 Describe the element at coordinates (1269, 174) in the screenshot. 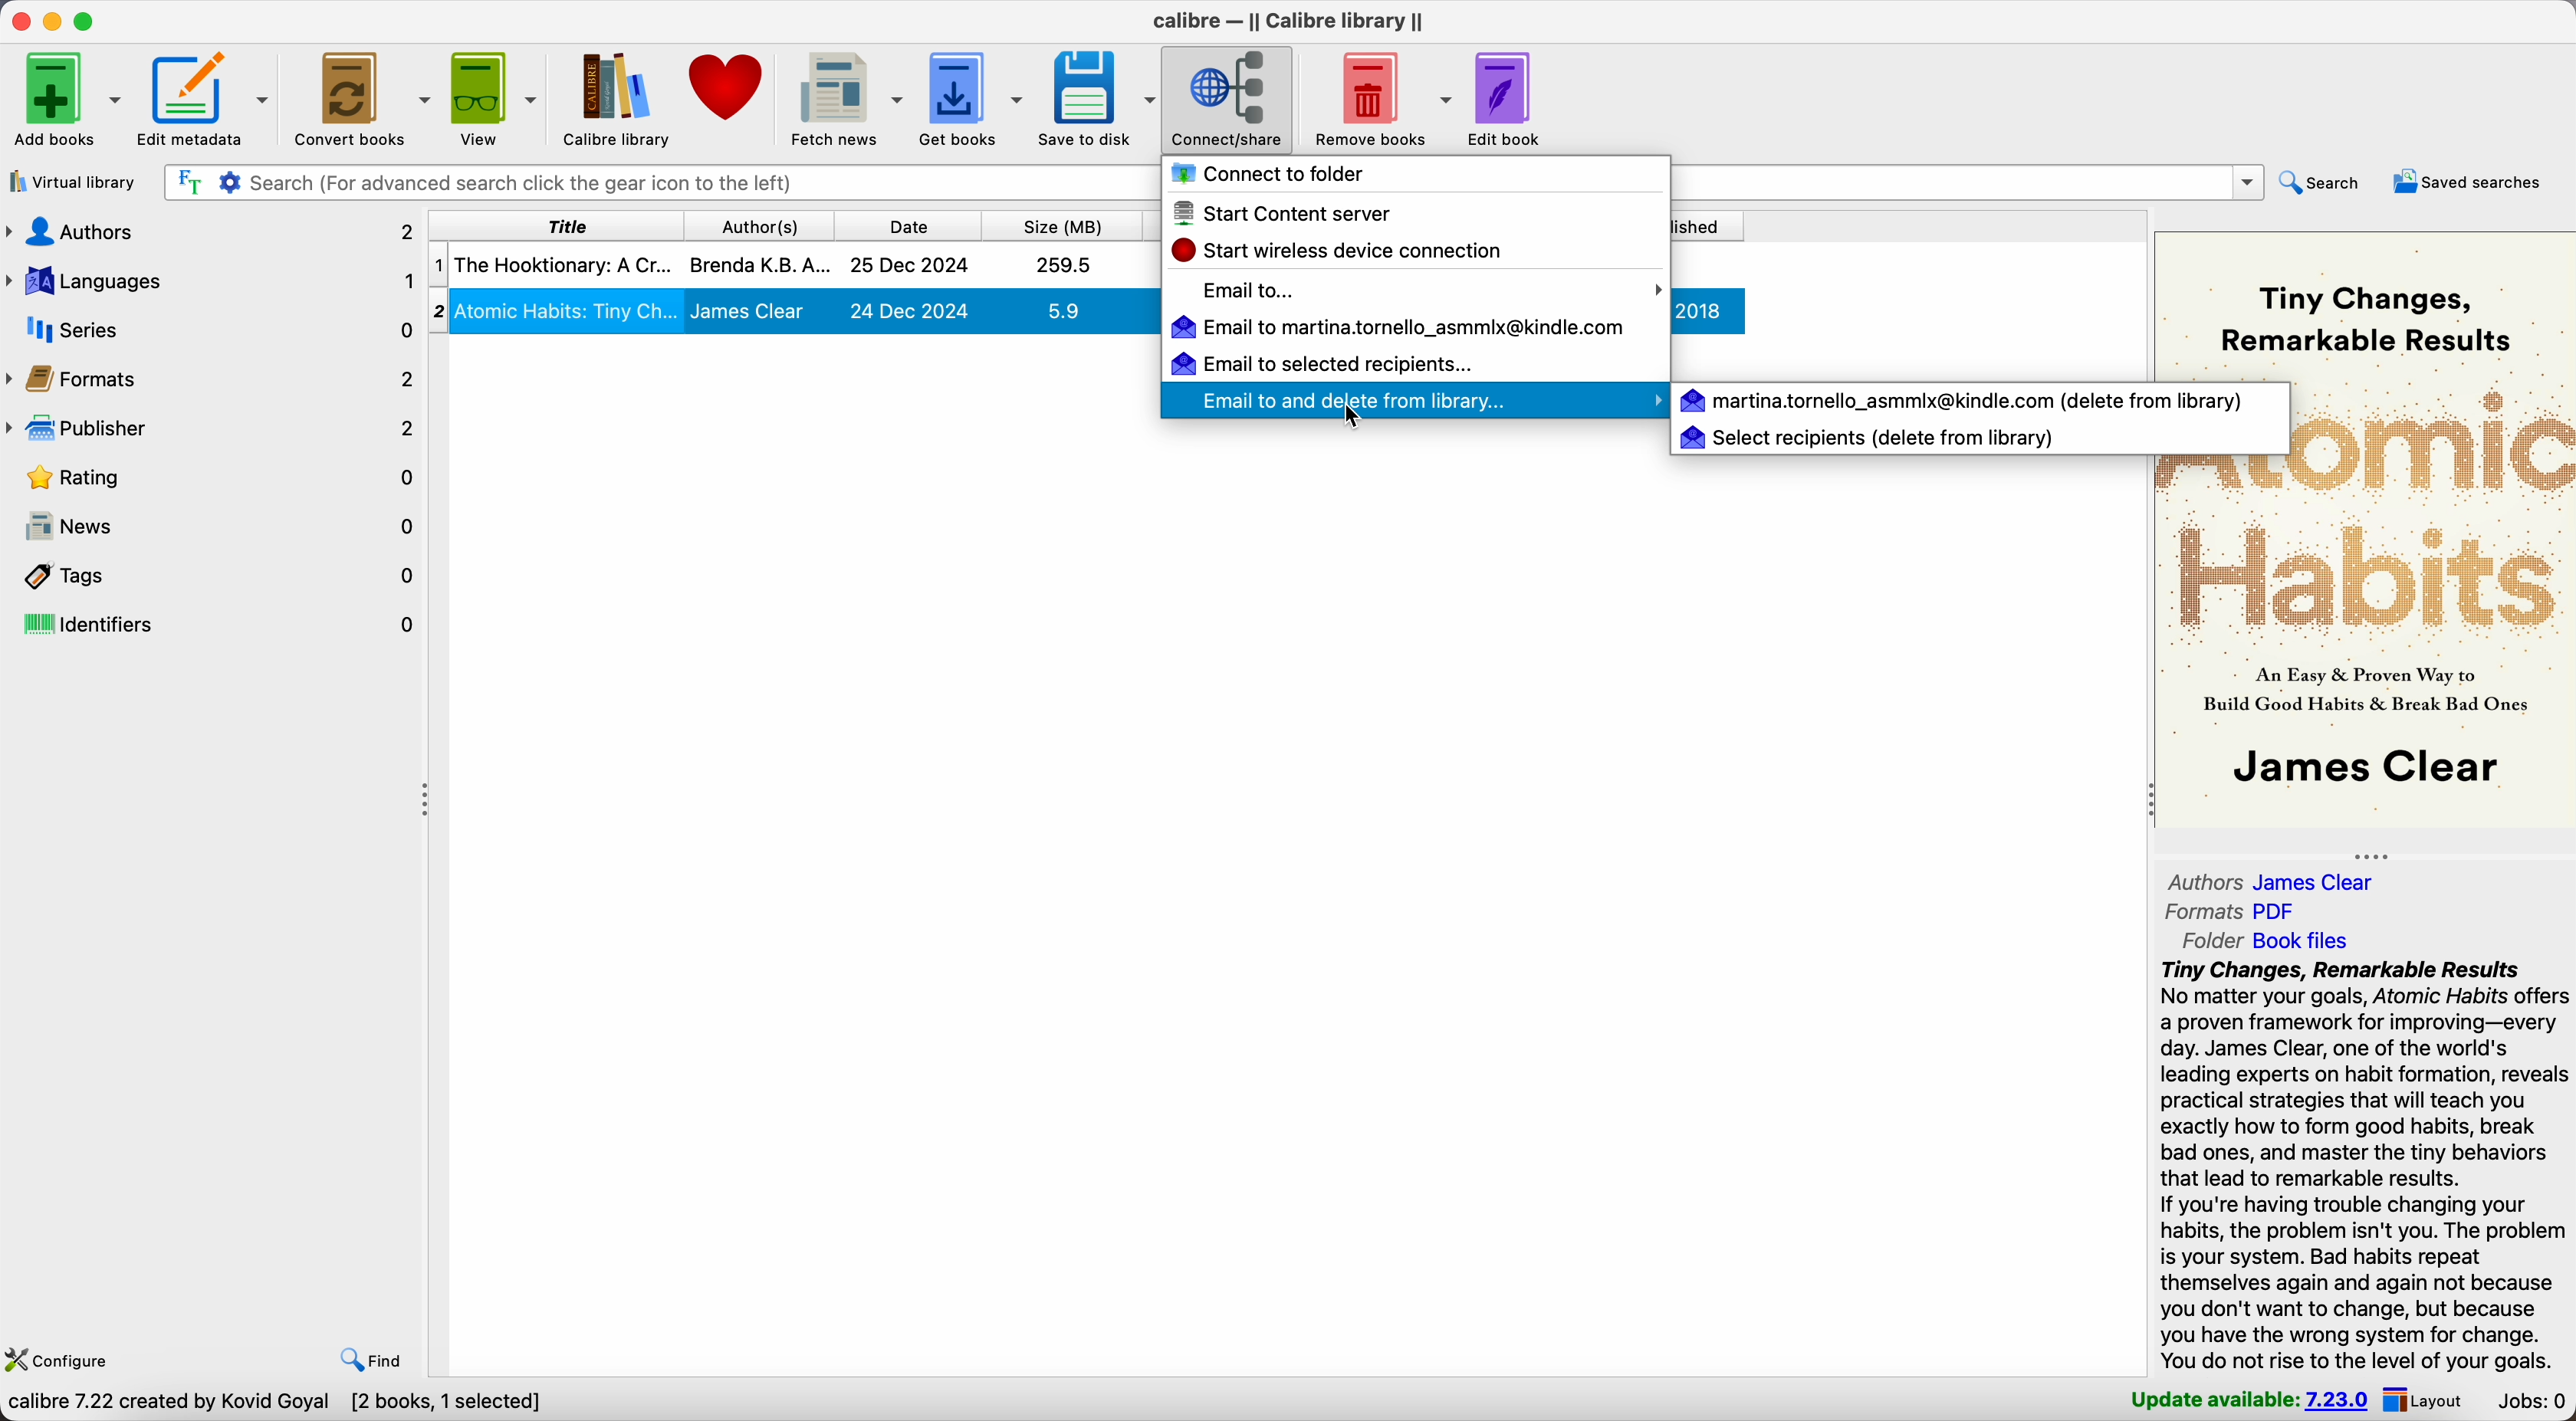

I see `connect to folder` at that location.